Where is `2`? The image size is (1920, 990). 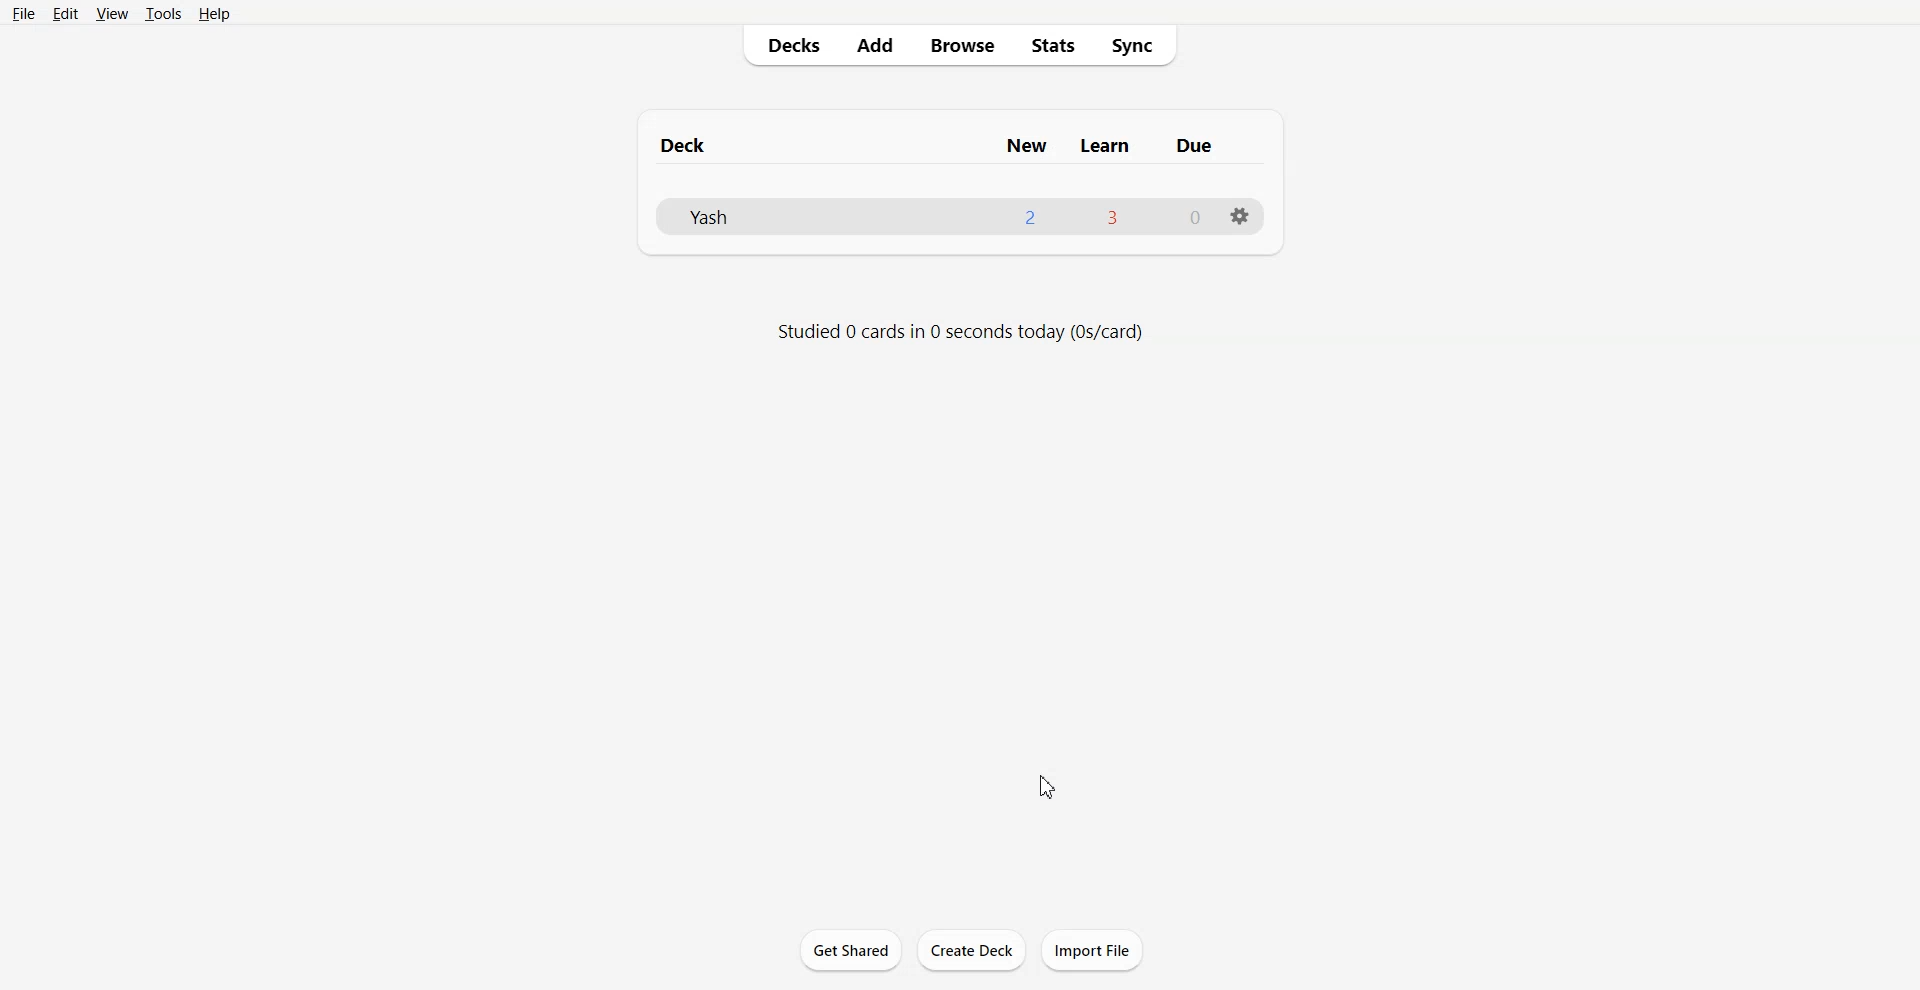 2 is located at coordinates (1030, 217).